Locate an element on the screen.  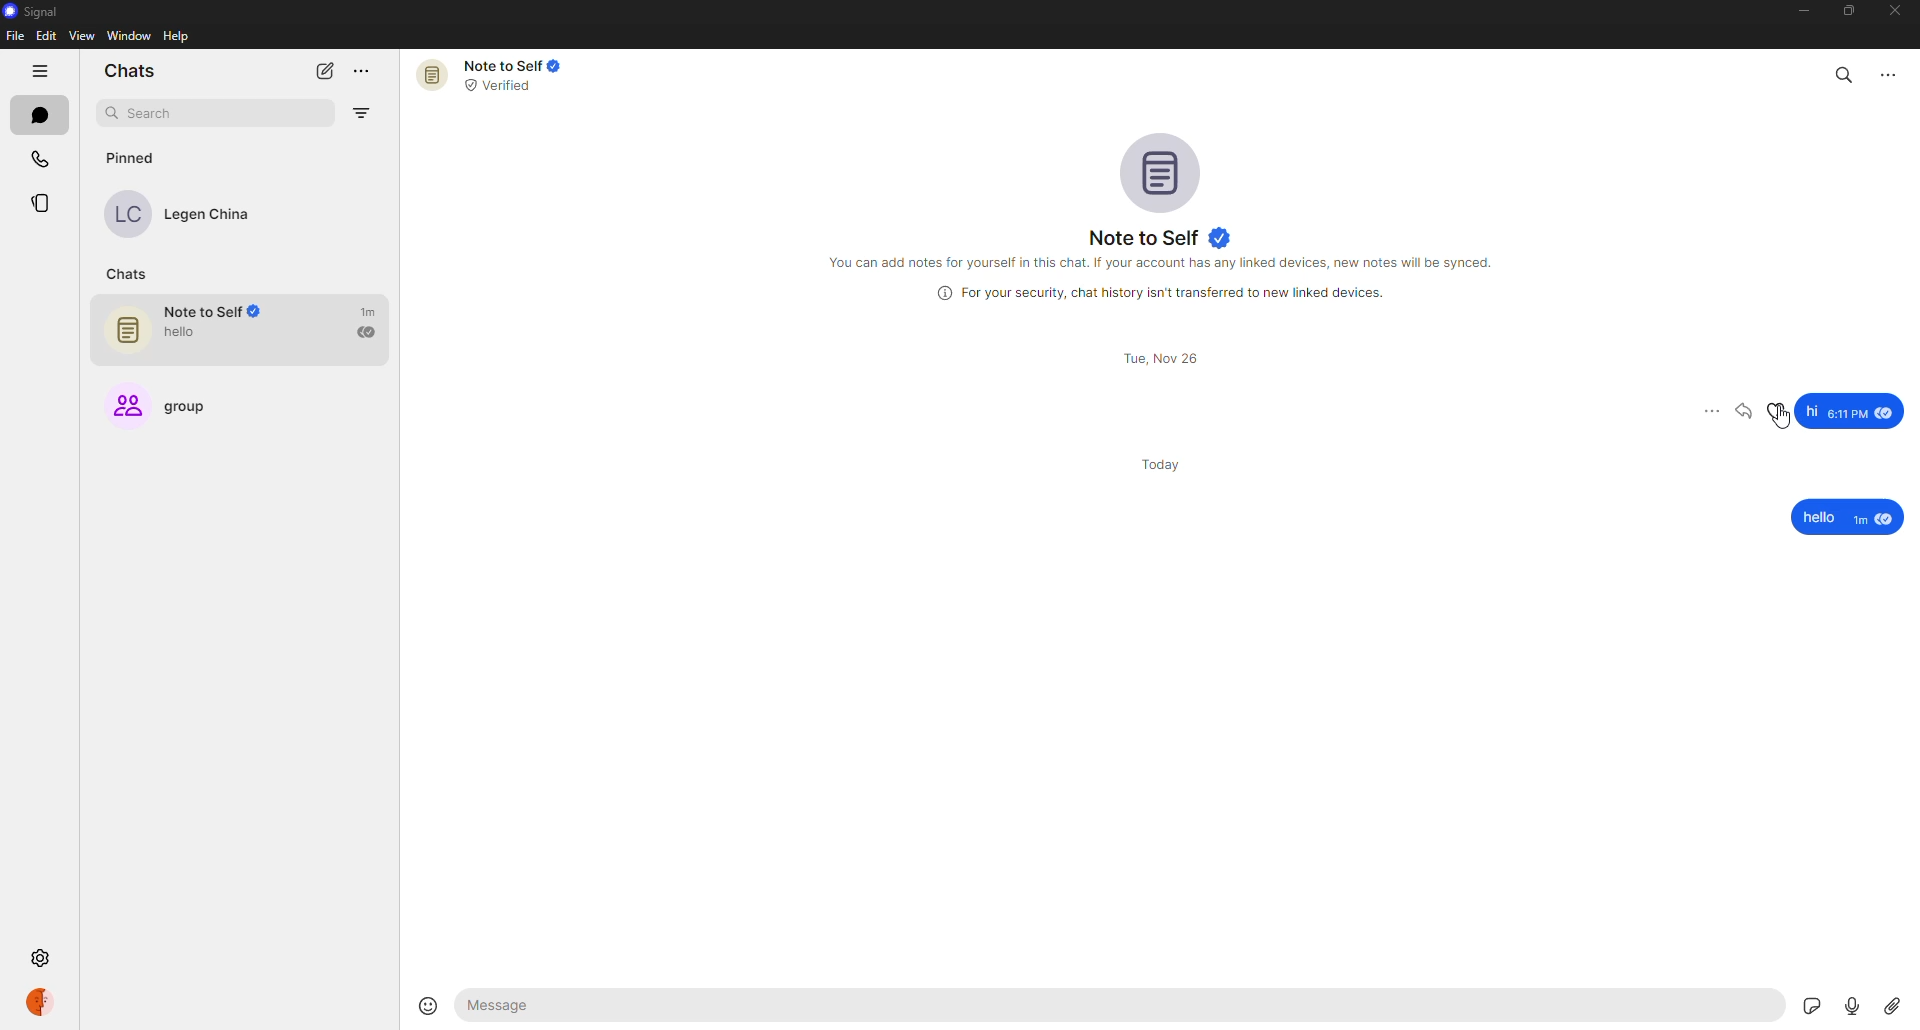
minimize is located at coordinates (1797, 10).